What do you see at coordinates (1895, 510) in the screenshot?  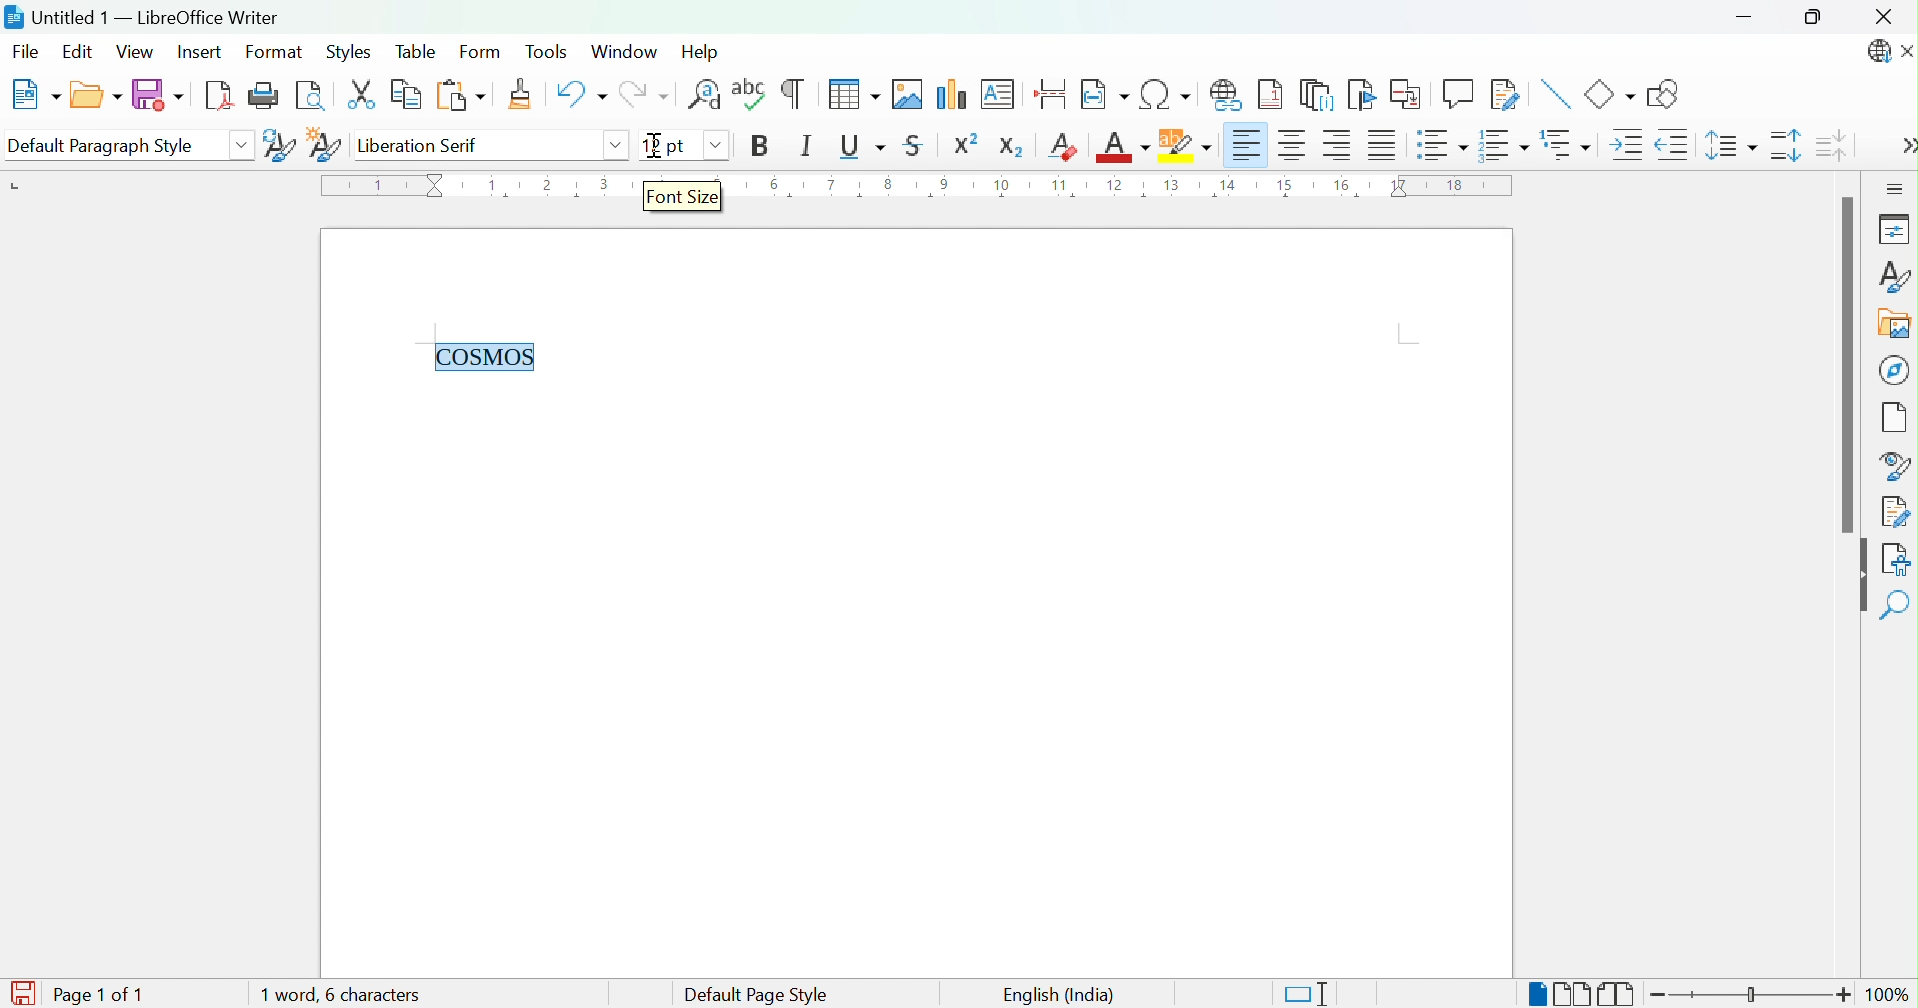 I see `Manage Settings` at bounding box center [1895, 510].